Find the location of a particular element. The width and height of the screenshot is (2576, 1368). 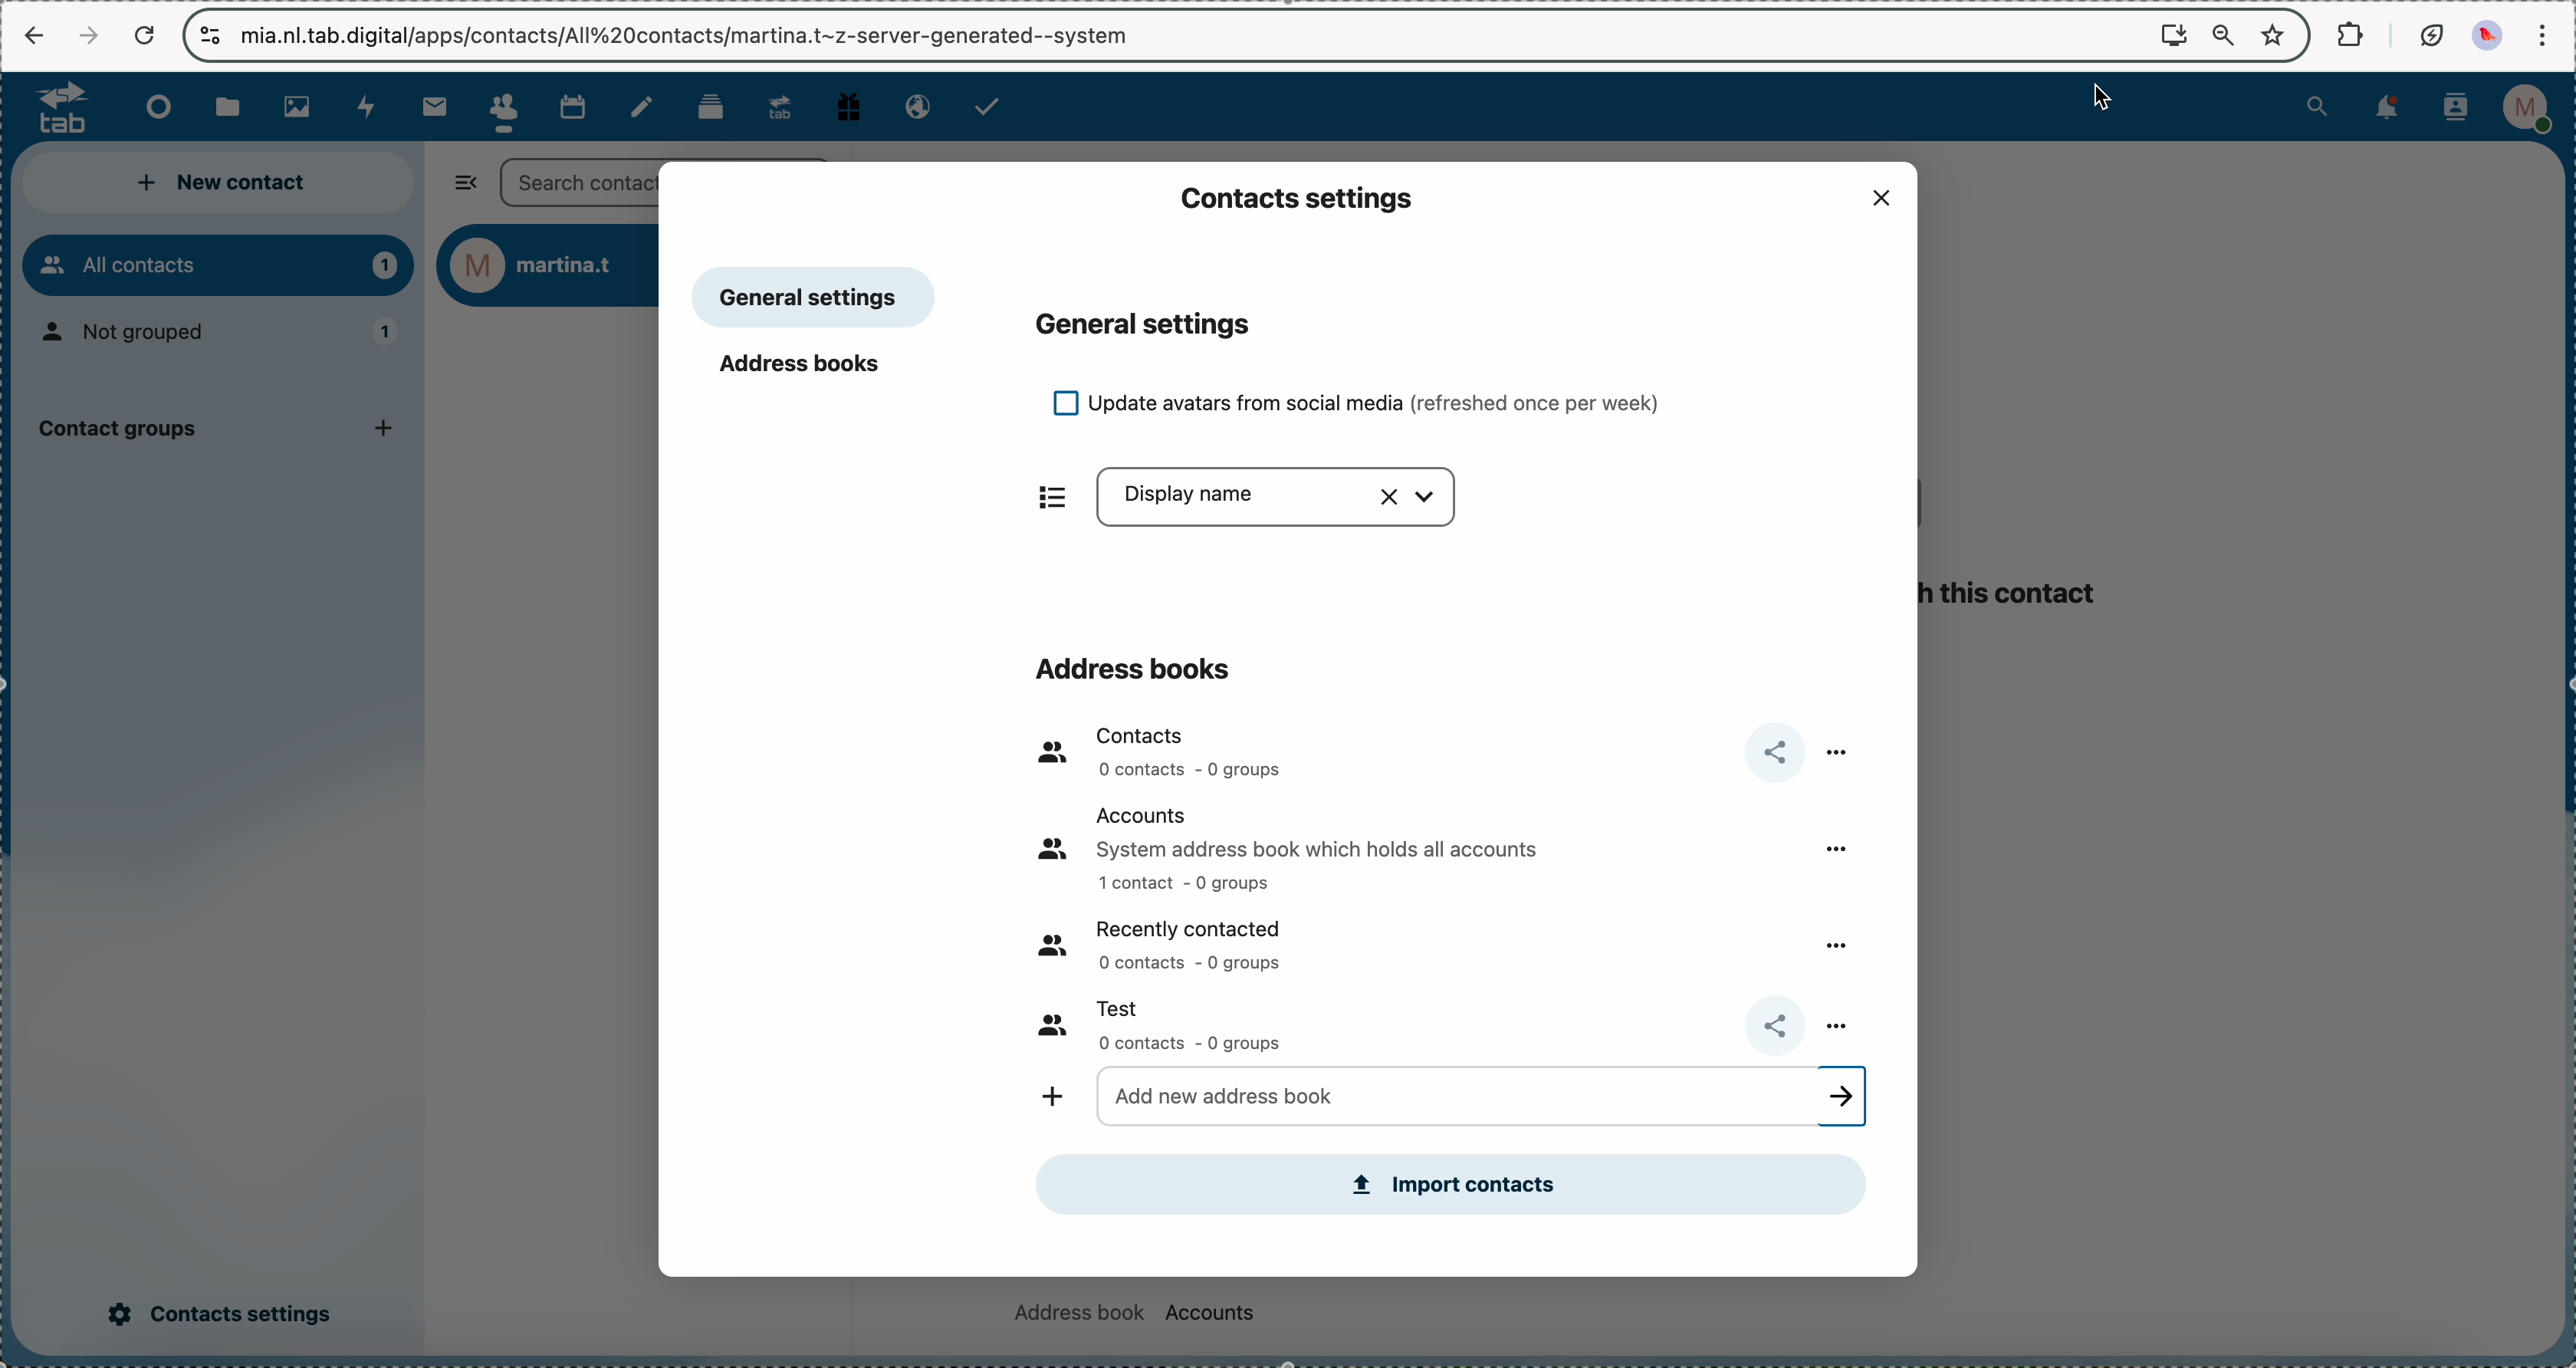

email is located at coordinates (911, 106).